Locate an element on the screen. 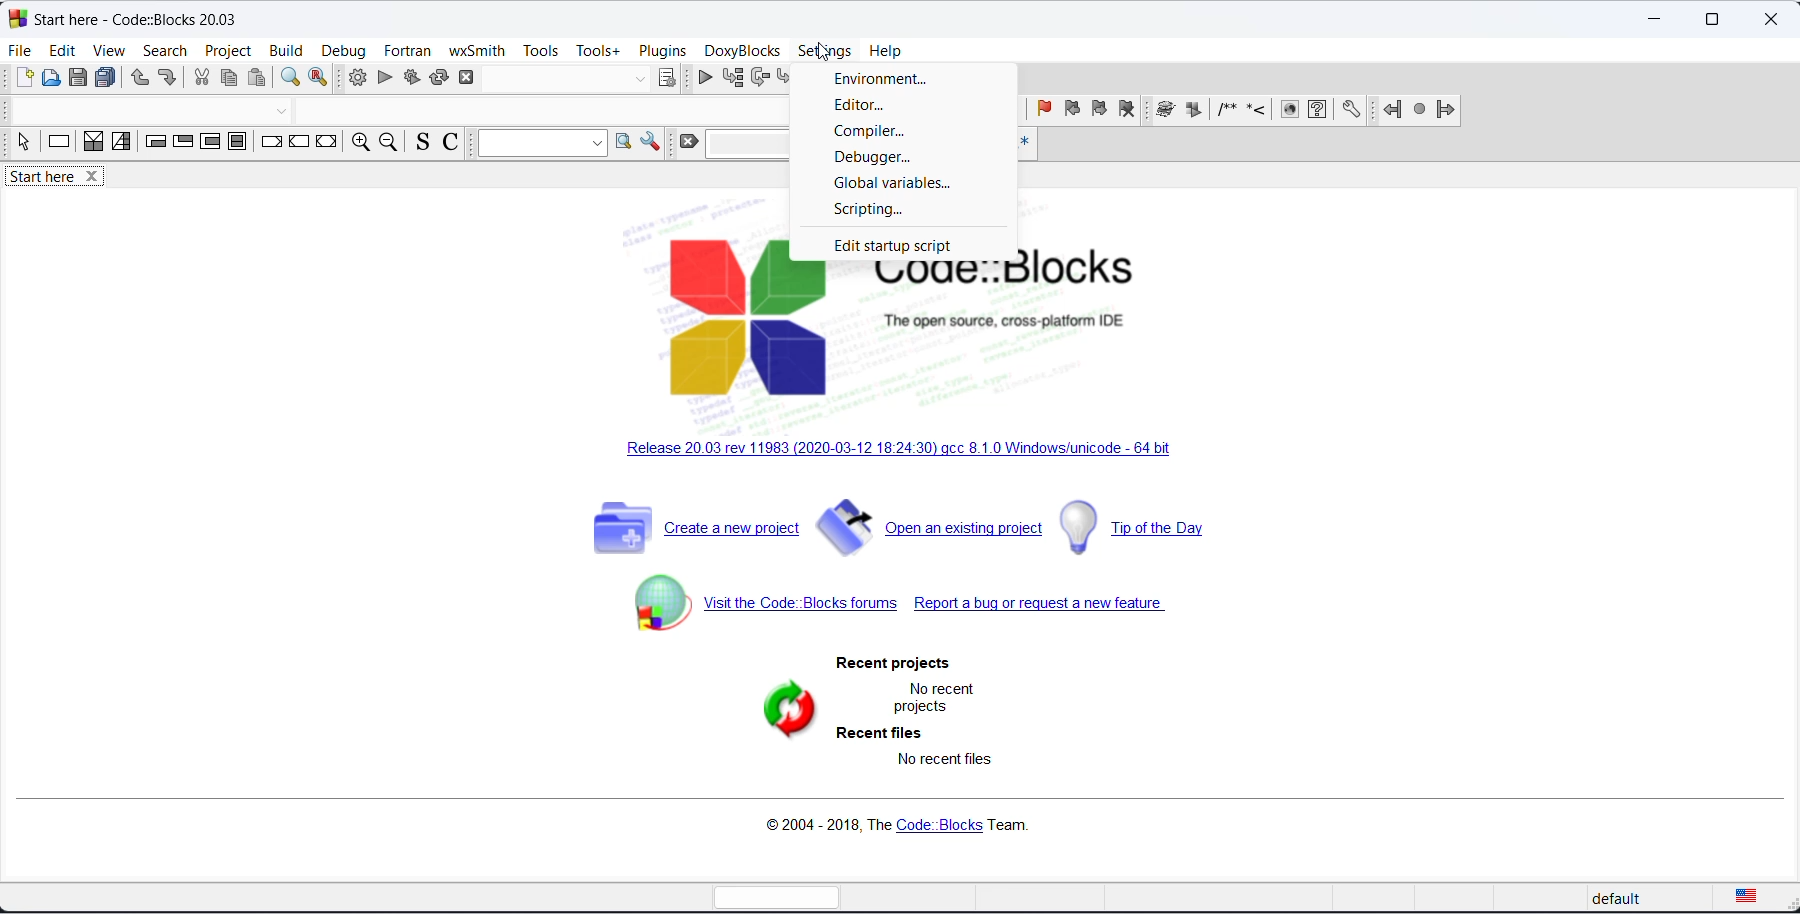 The image size is (1800, 914). next bookmark is located at coordinates (1099, 108).